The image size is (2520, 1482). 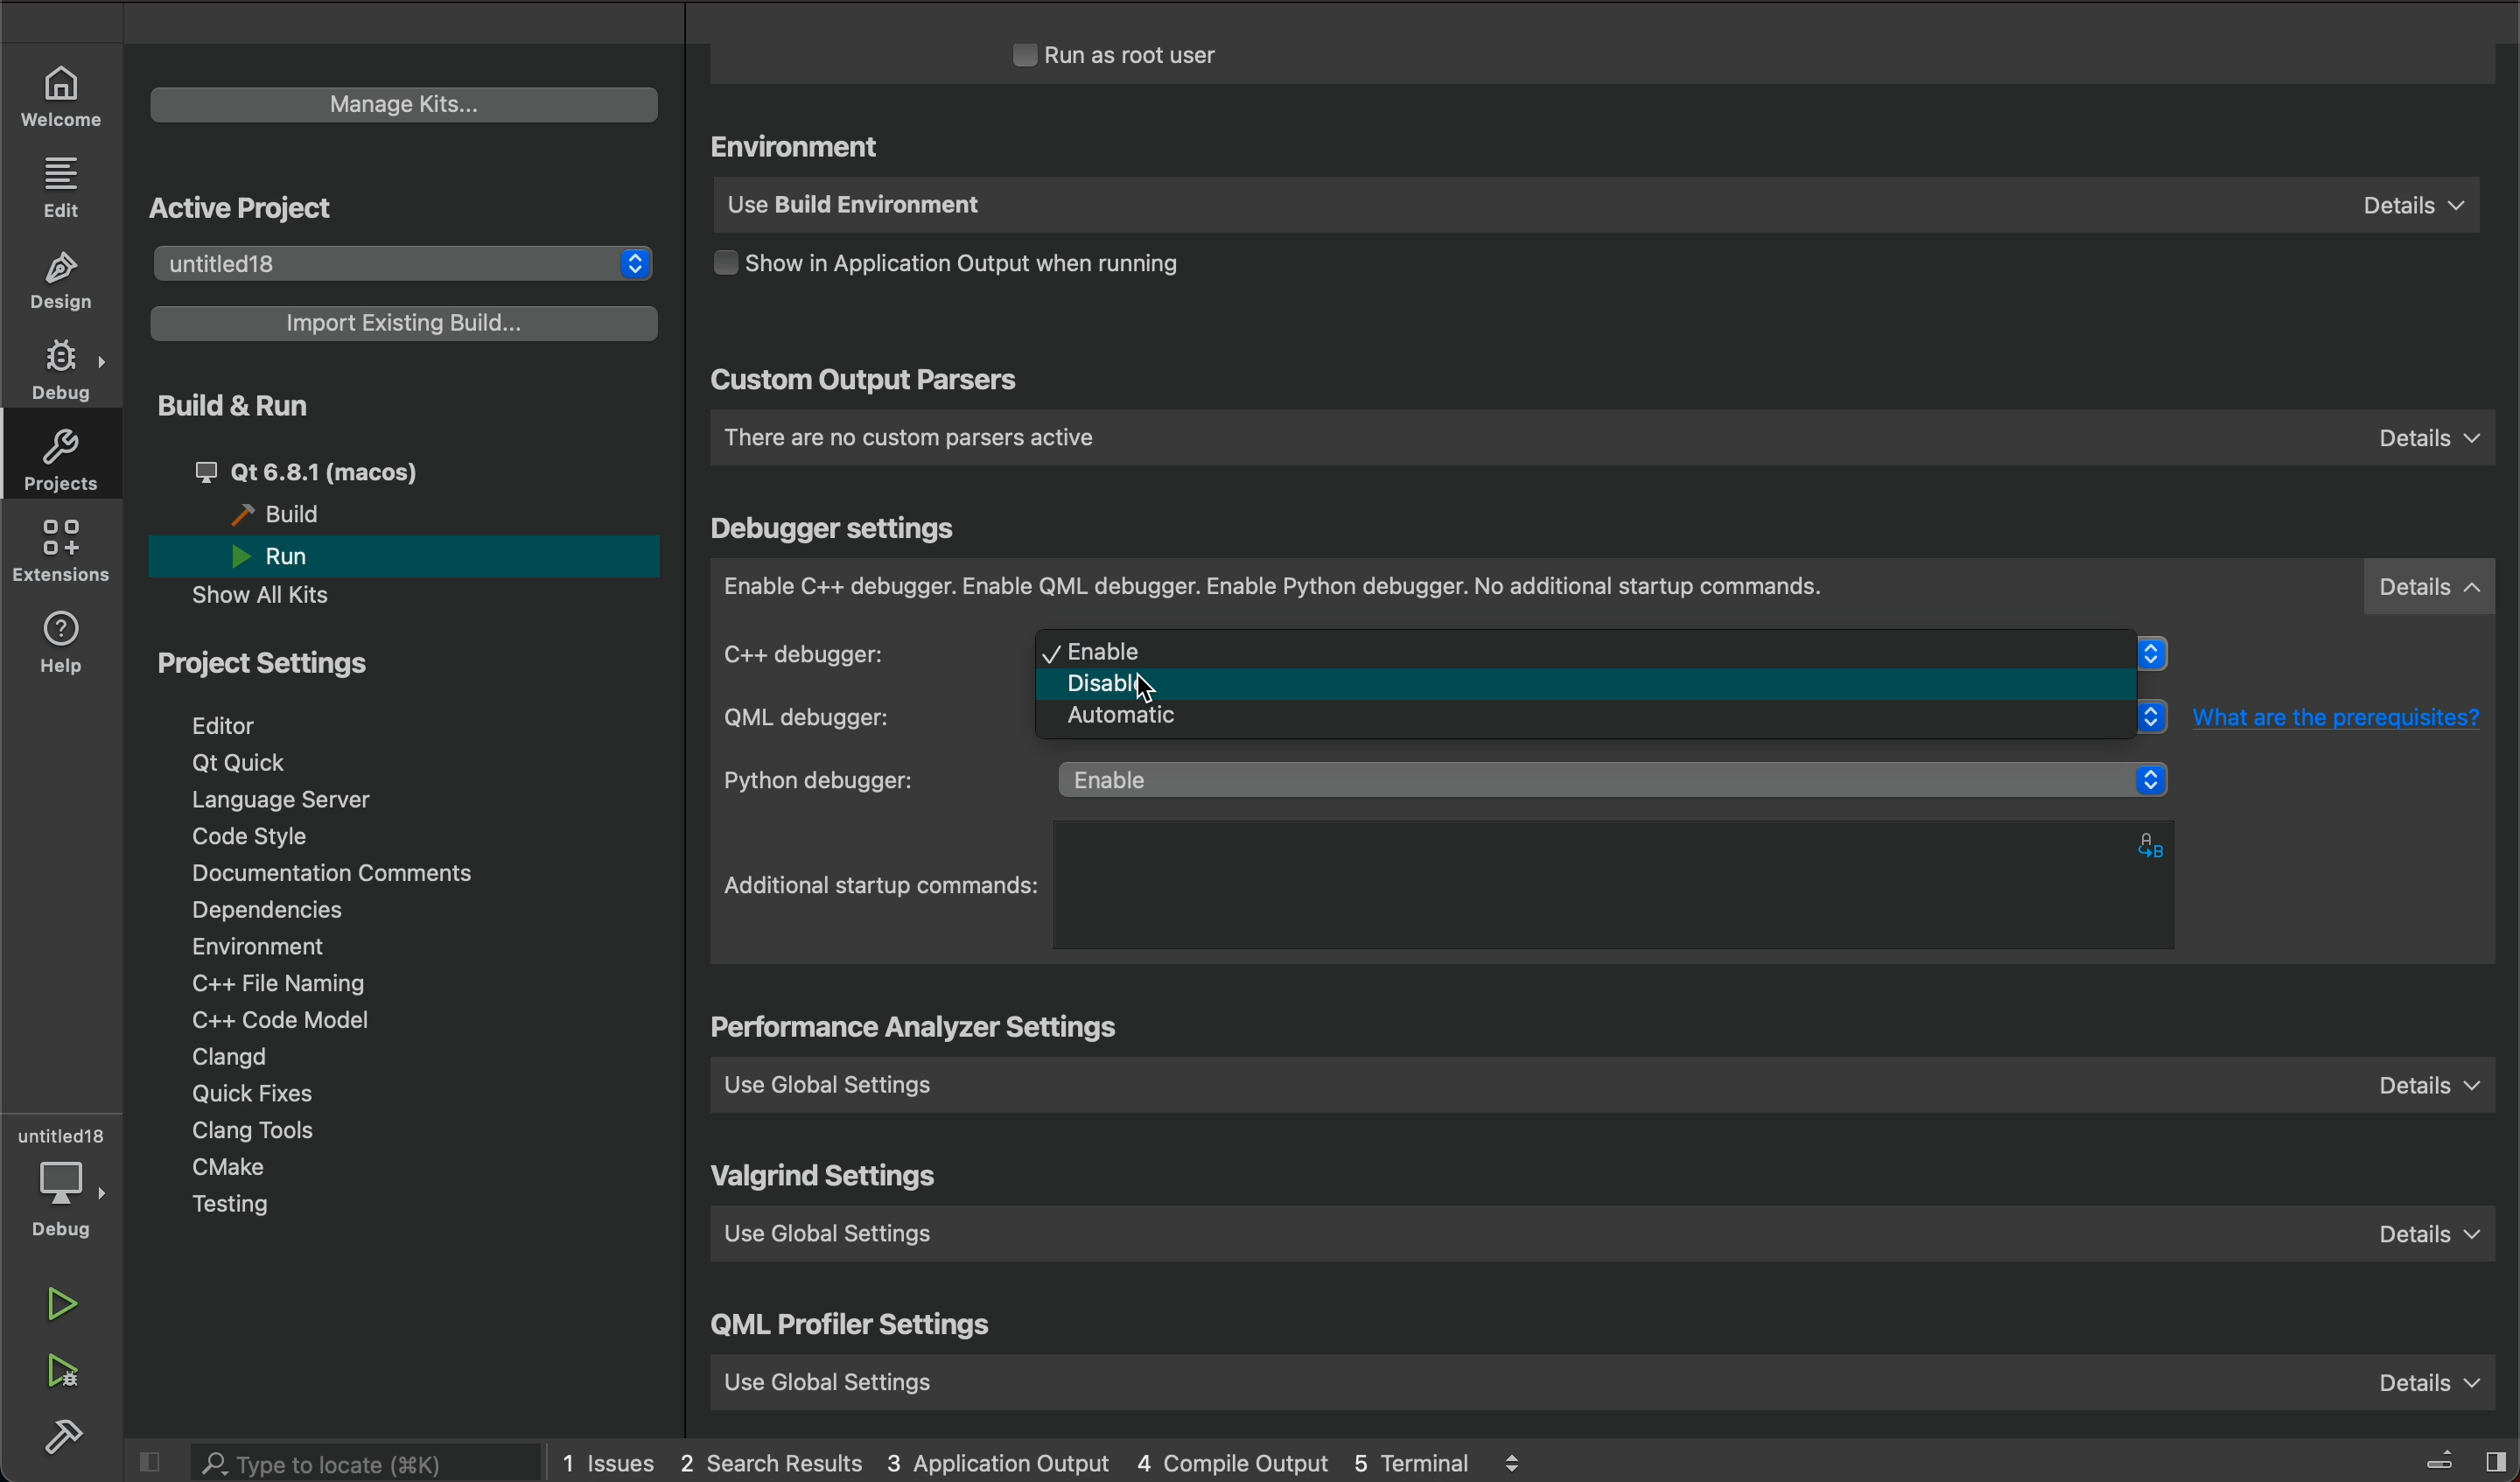 I want to click on alphabets, so click(x=2156, y=843).